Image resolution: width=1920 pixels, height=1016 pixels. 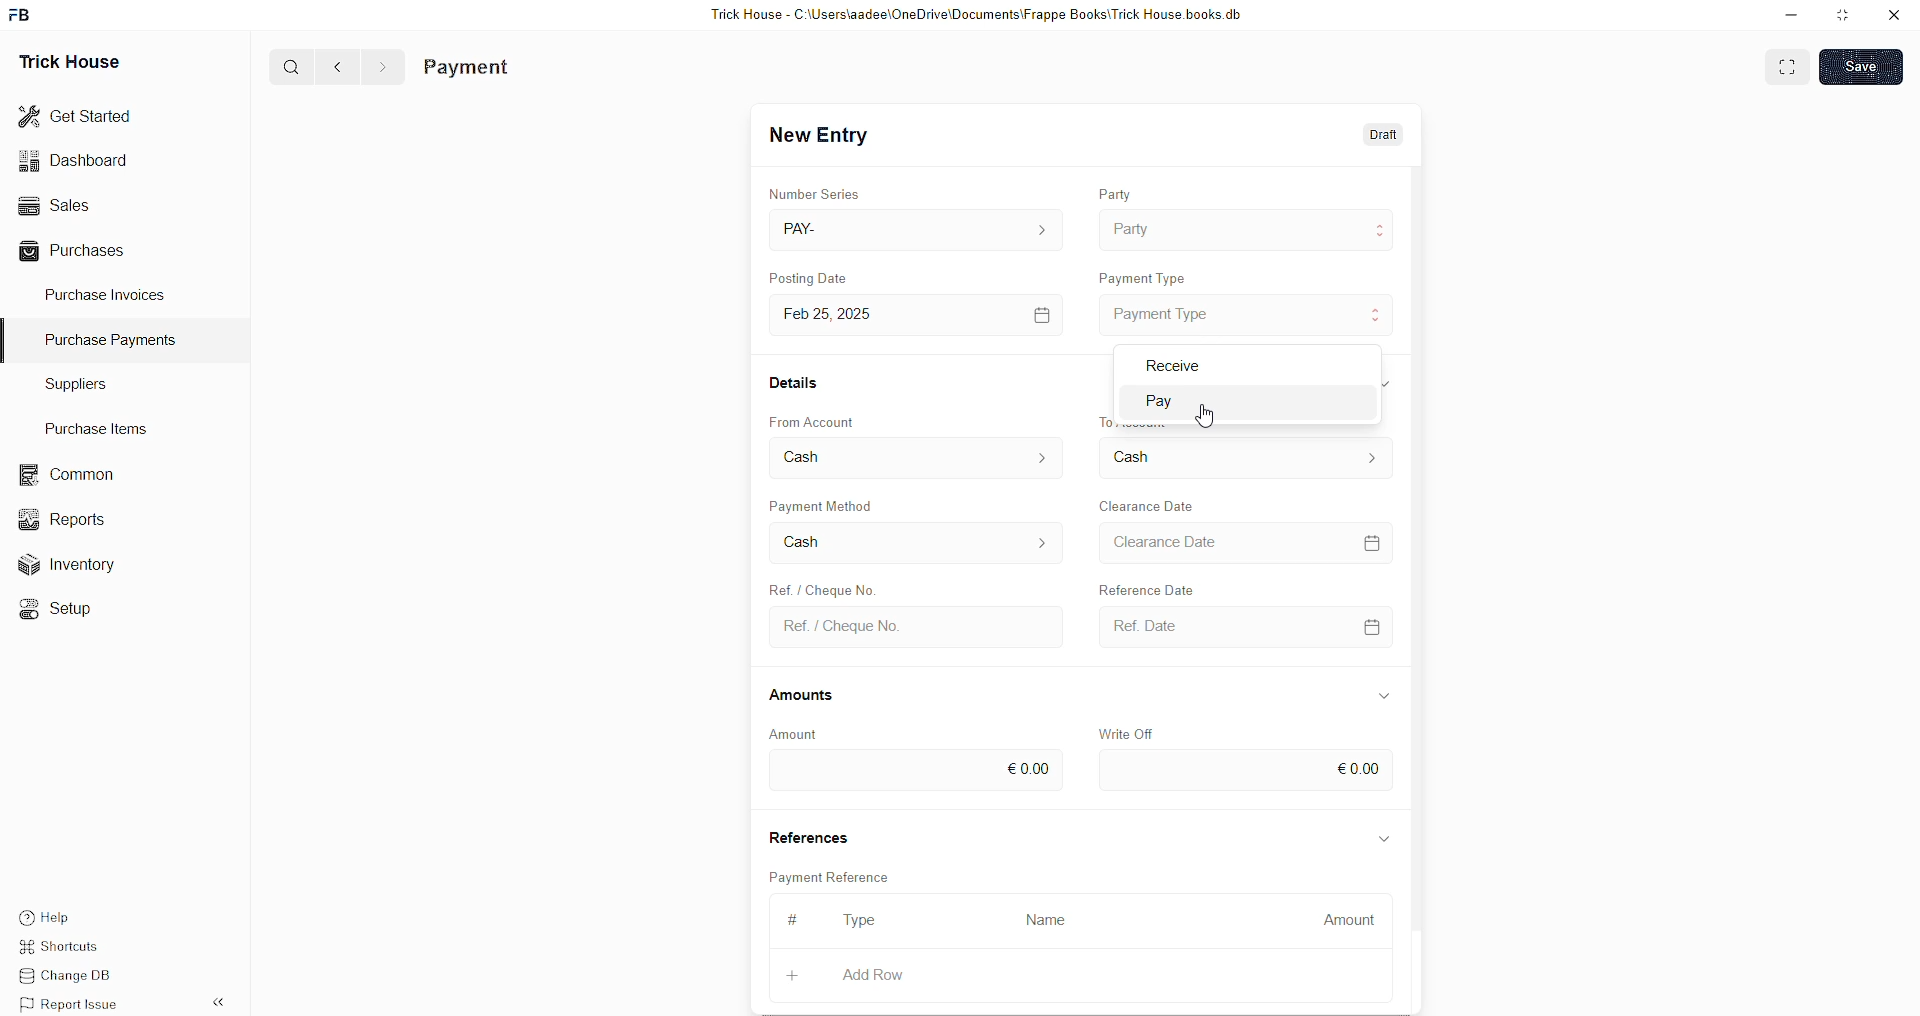 I want to click on Payment Reference, so click(x=840, y=875).